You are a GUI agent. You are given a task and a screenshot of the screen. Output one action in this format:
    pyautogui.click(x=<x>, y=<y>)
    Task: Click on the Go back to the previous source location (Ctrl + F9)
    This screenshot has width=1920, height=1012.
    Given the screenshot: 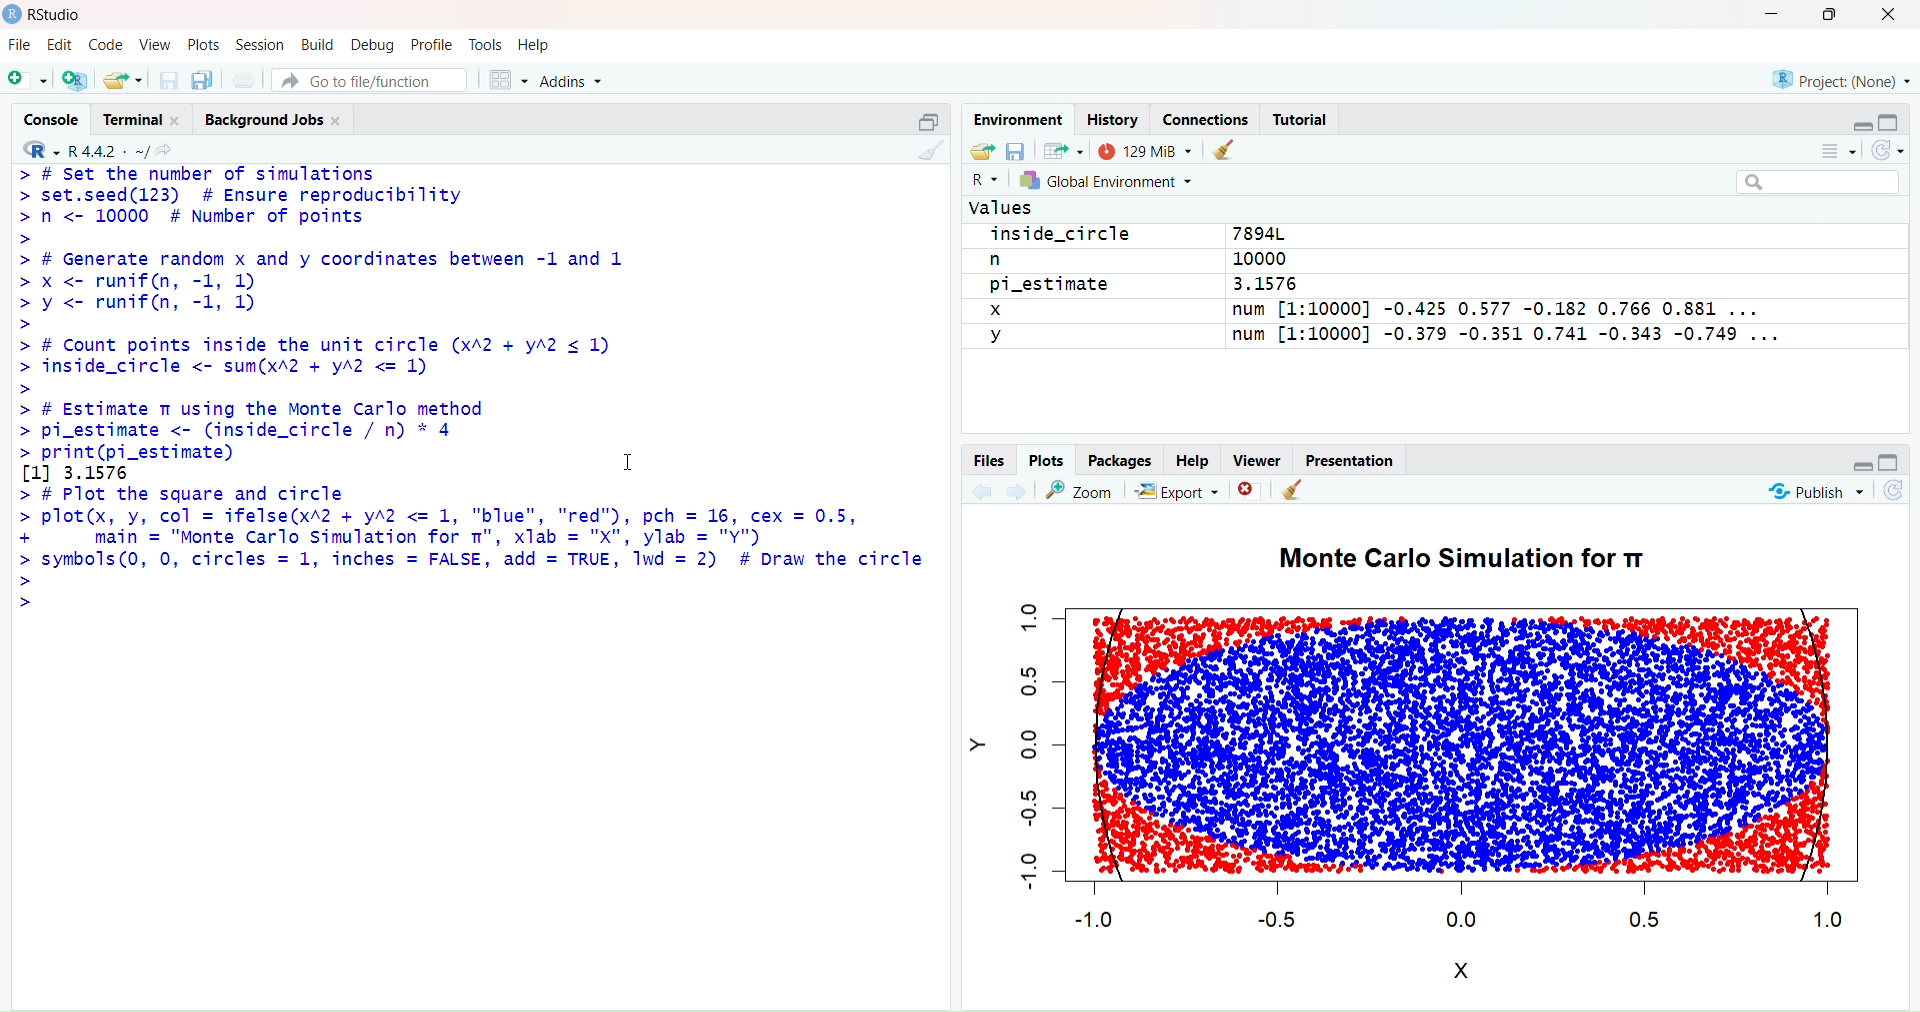 What is the action you would take?
    pyautogui.click(x=977, y=492)
    